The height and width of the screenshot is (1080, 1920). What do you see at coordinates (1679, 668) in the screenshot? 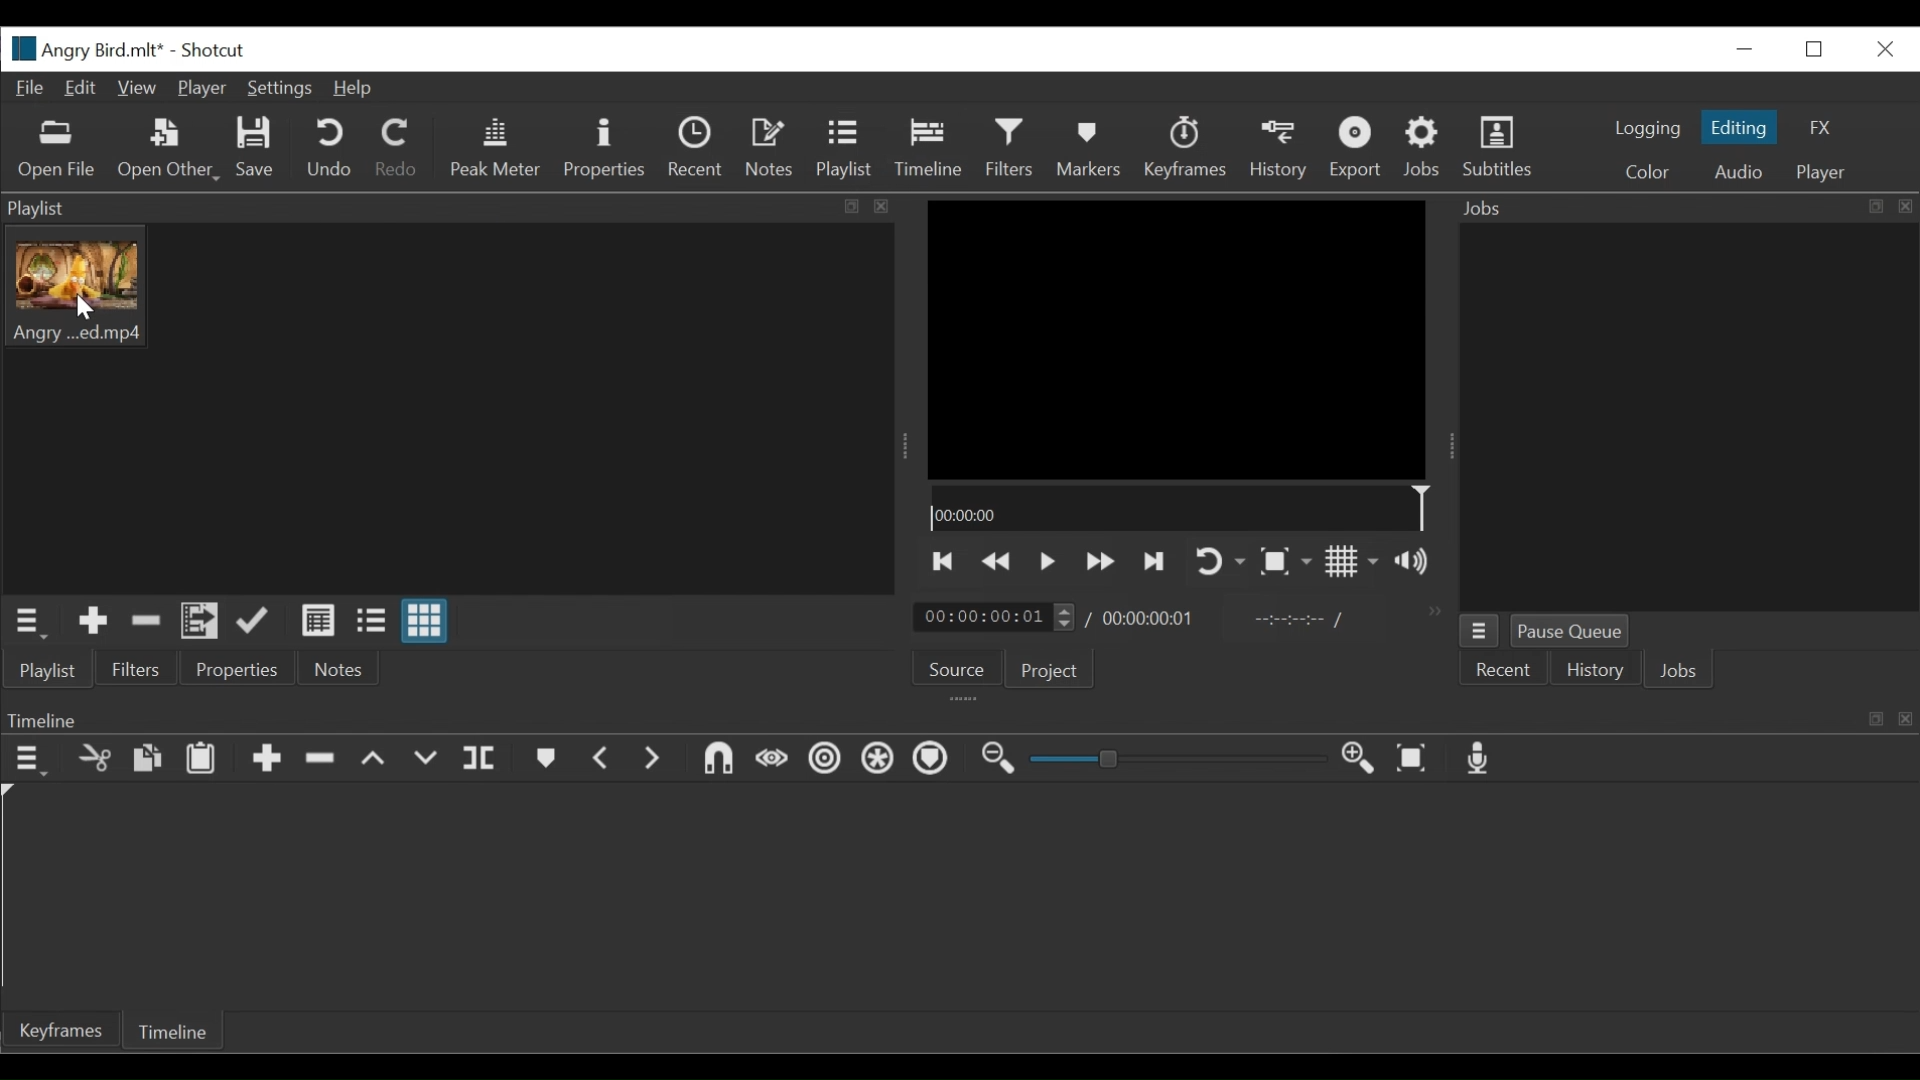
I see `Jobs` at bounding box center [1679, 668].